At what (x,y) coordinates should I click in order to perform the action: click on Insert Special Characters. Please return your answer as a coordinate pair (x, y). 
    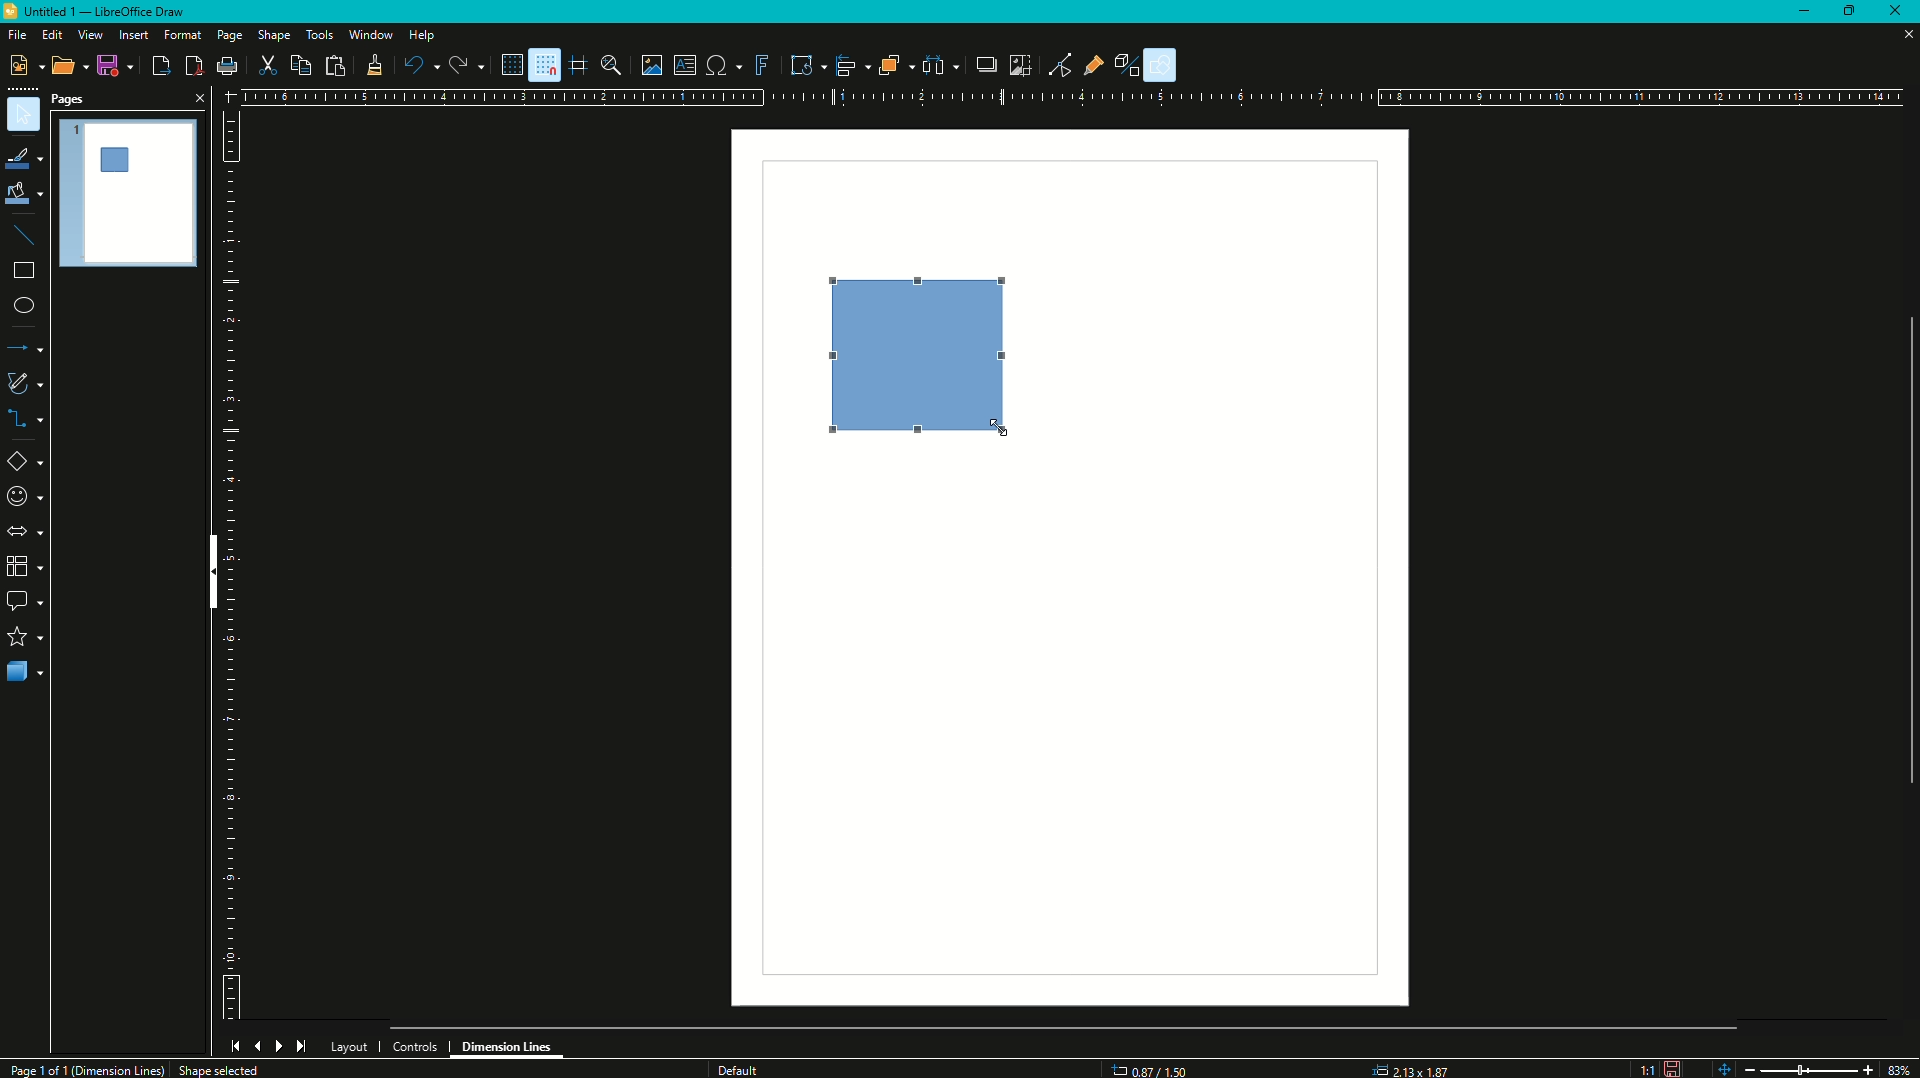
    Looking at the image, I should click on (722, 62).